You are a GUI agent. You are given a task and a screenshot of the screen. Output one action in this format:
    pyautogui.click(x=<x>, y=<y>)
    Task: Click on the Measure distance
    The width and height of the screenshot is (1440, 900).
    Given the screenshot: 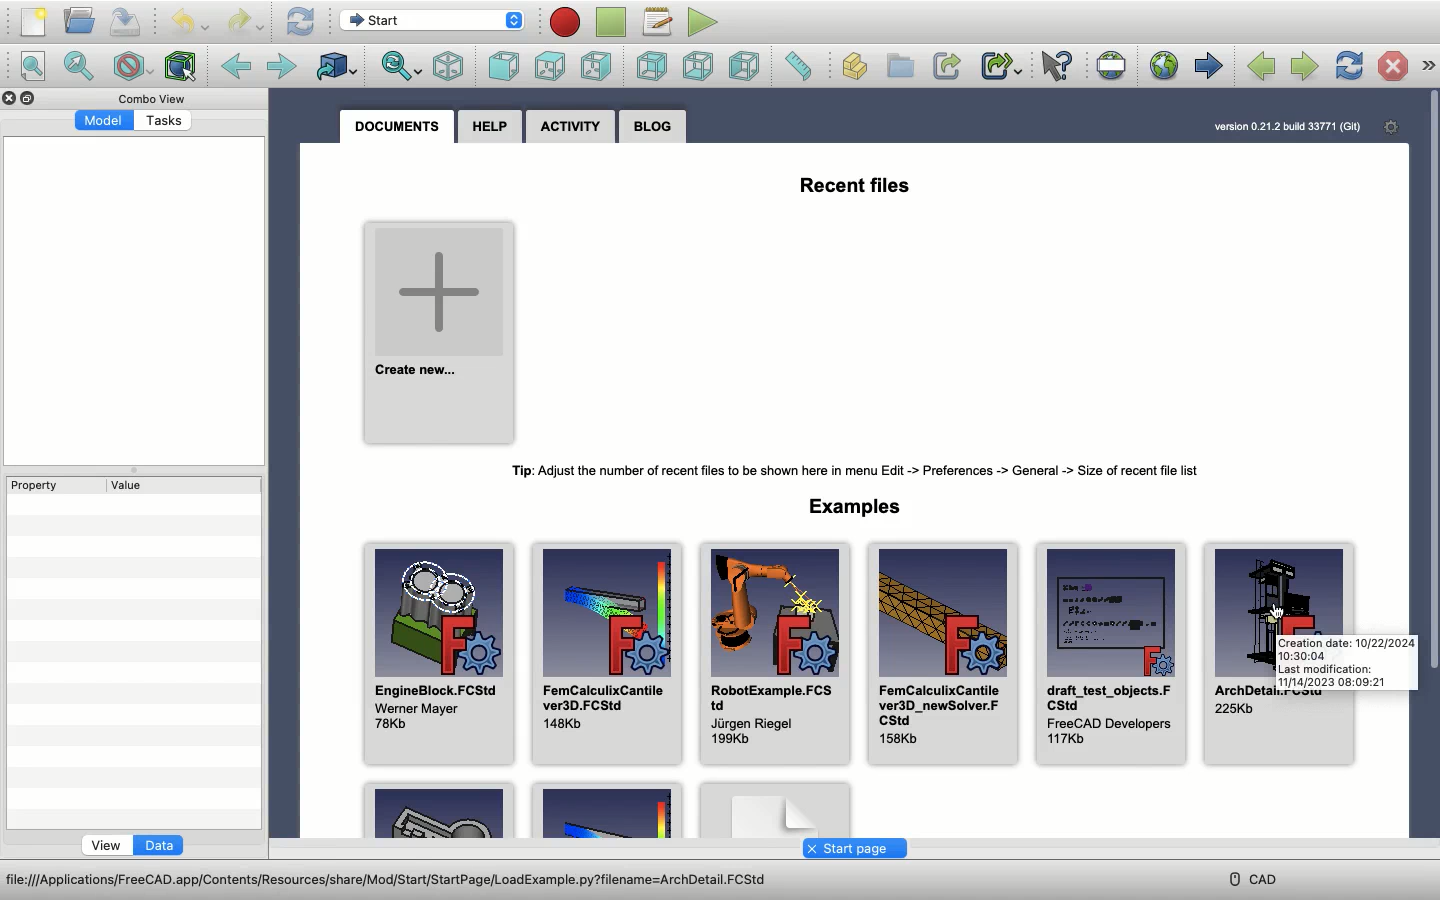 What is the action you would take?
    pyautogui.click(x=802, y=66)
    